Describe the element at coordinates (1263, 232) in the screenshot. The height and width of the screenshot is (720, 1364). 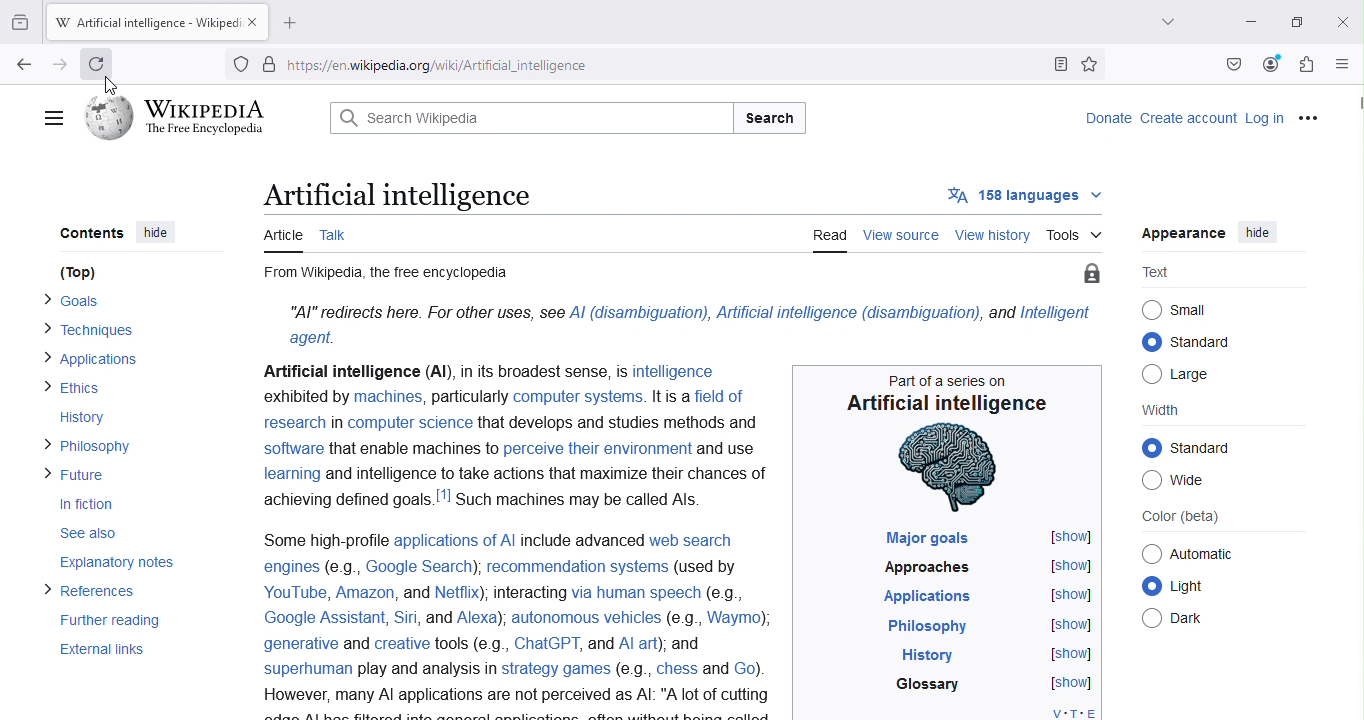
I see `hide` at that location.